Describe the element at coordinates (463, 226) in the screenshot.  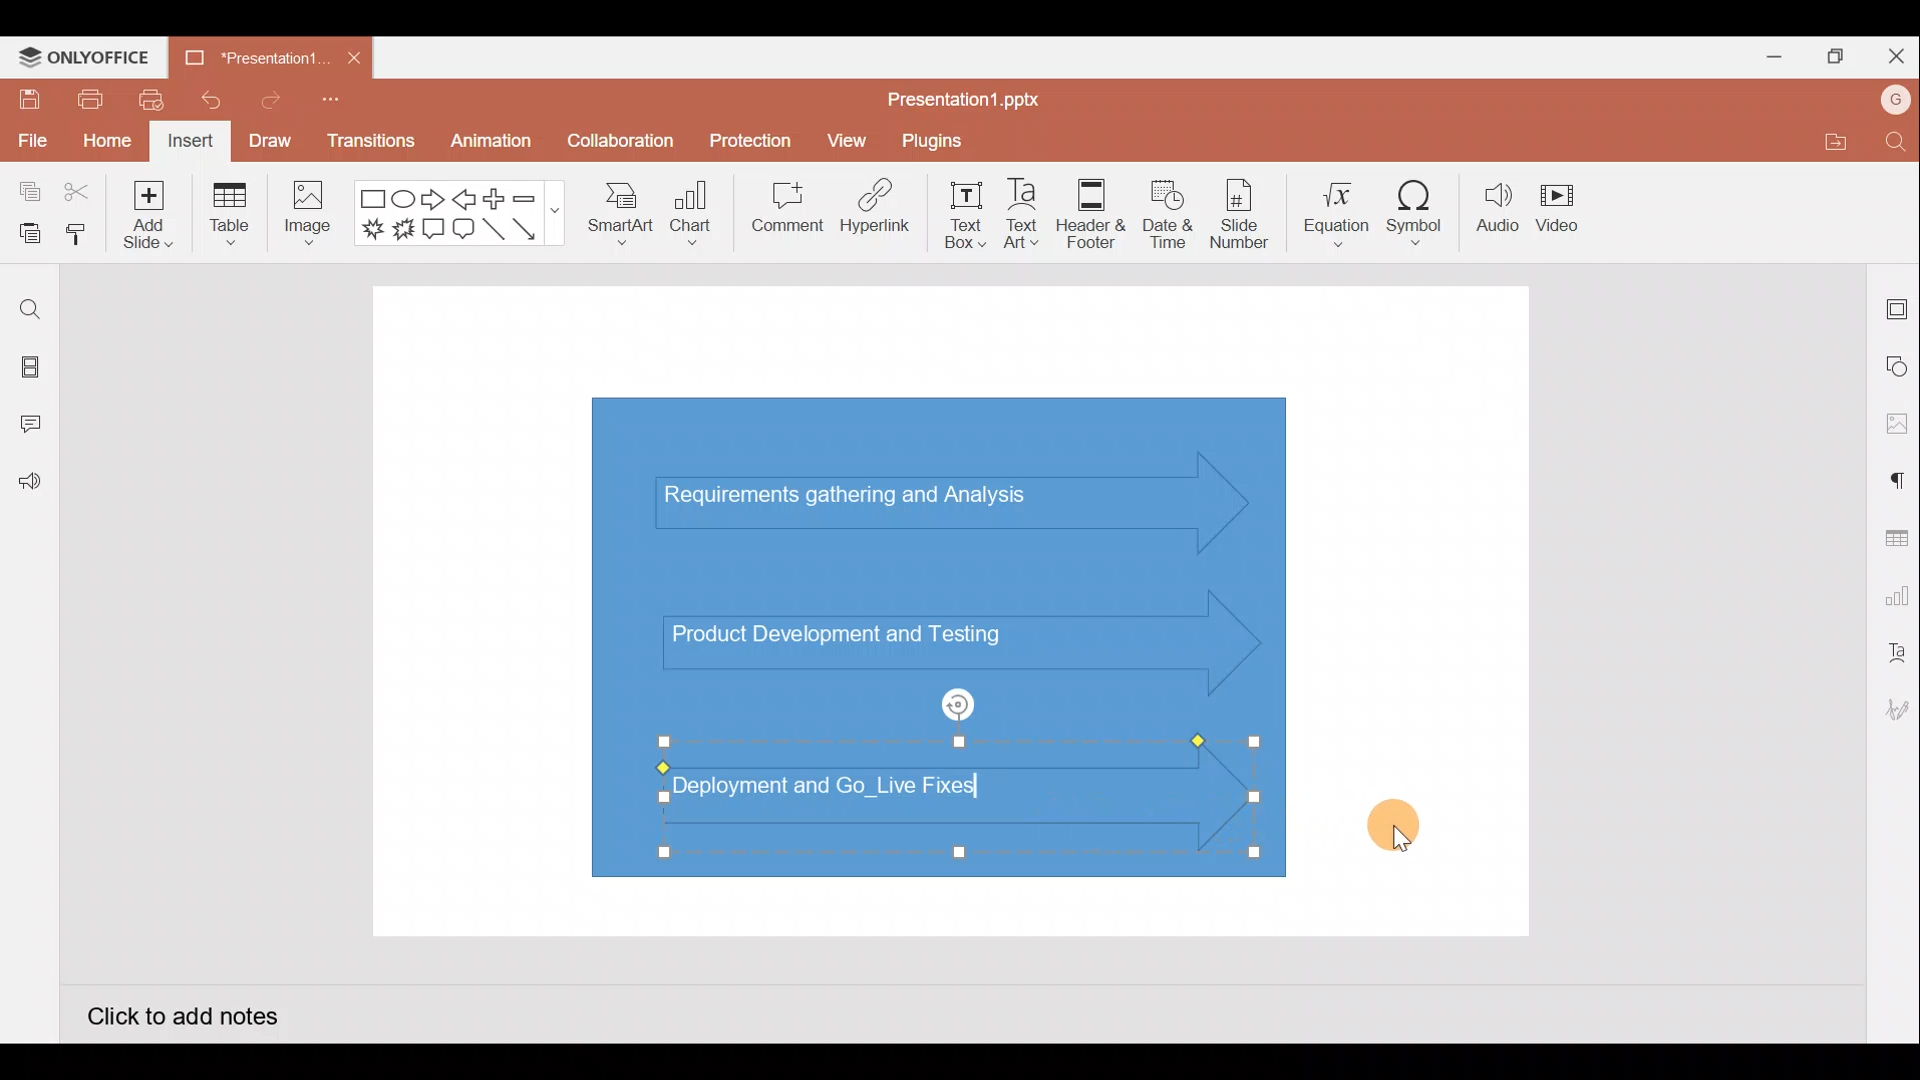
I see `Rounded Rectangular callout` at that location.